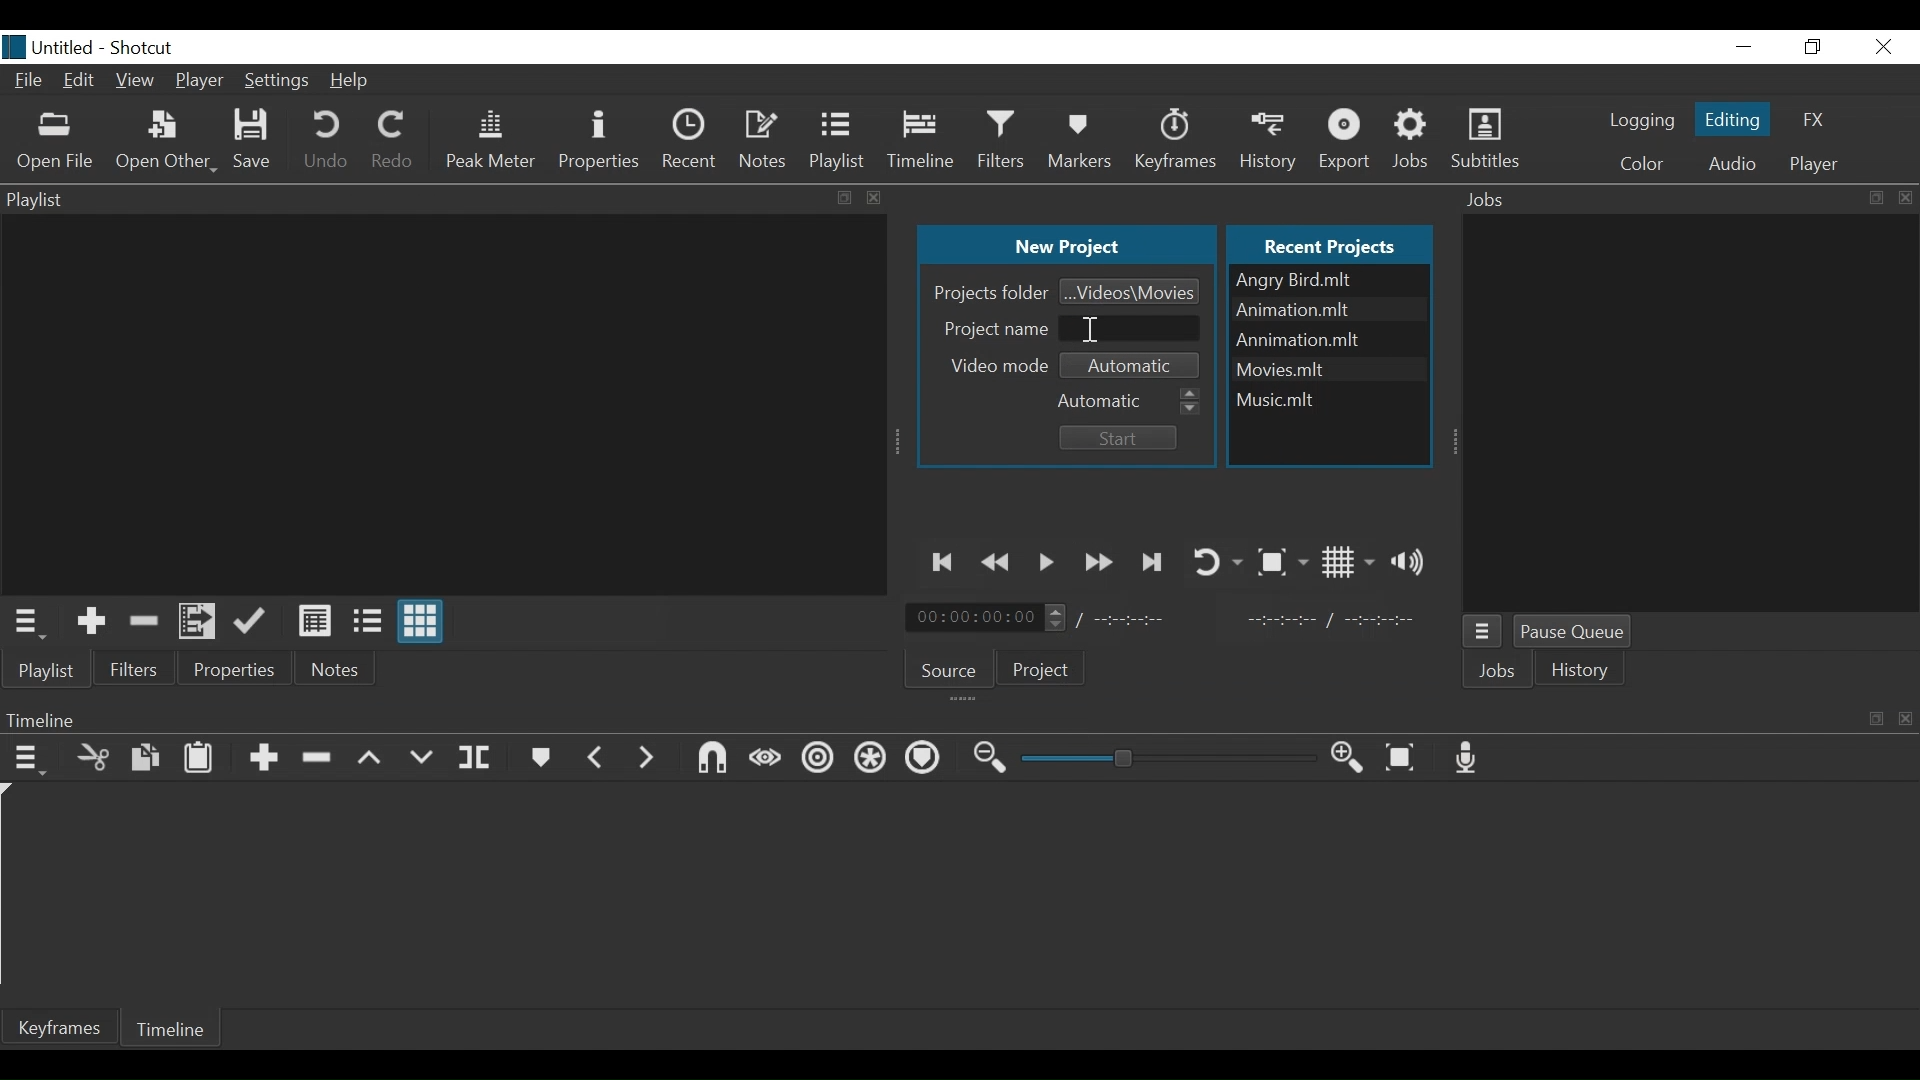  What do you see at coordinates (542, 757) in the screenshot?
I see `Markers` at bounding box center [542, 757].